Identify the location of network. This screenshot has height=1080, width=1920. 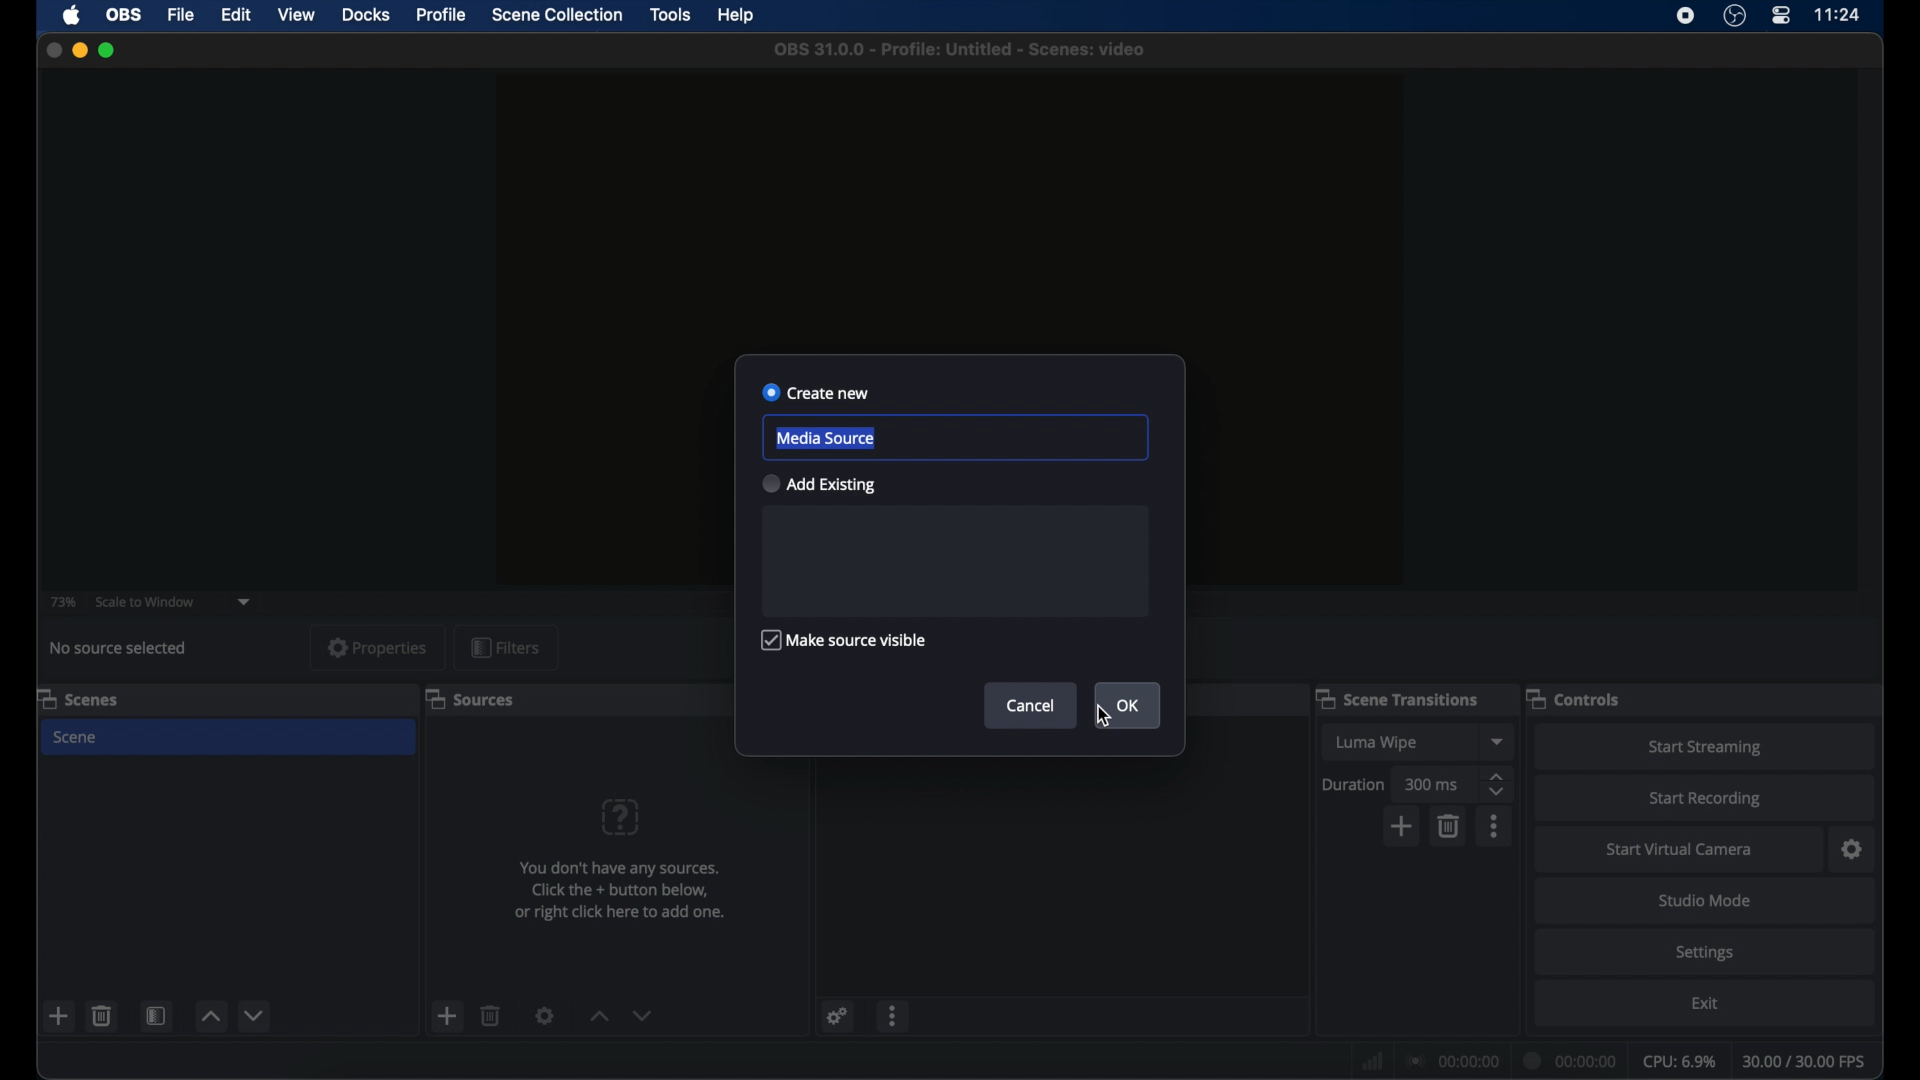
(1372, 1061).